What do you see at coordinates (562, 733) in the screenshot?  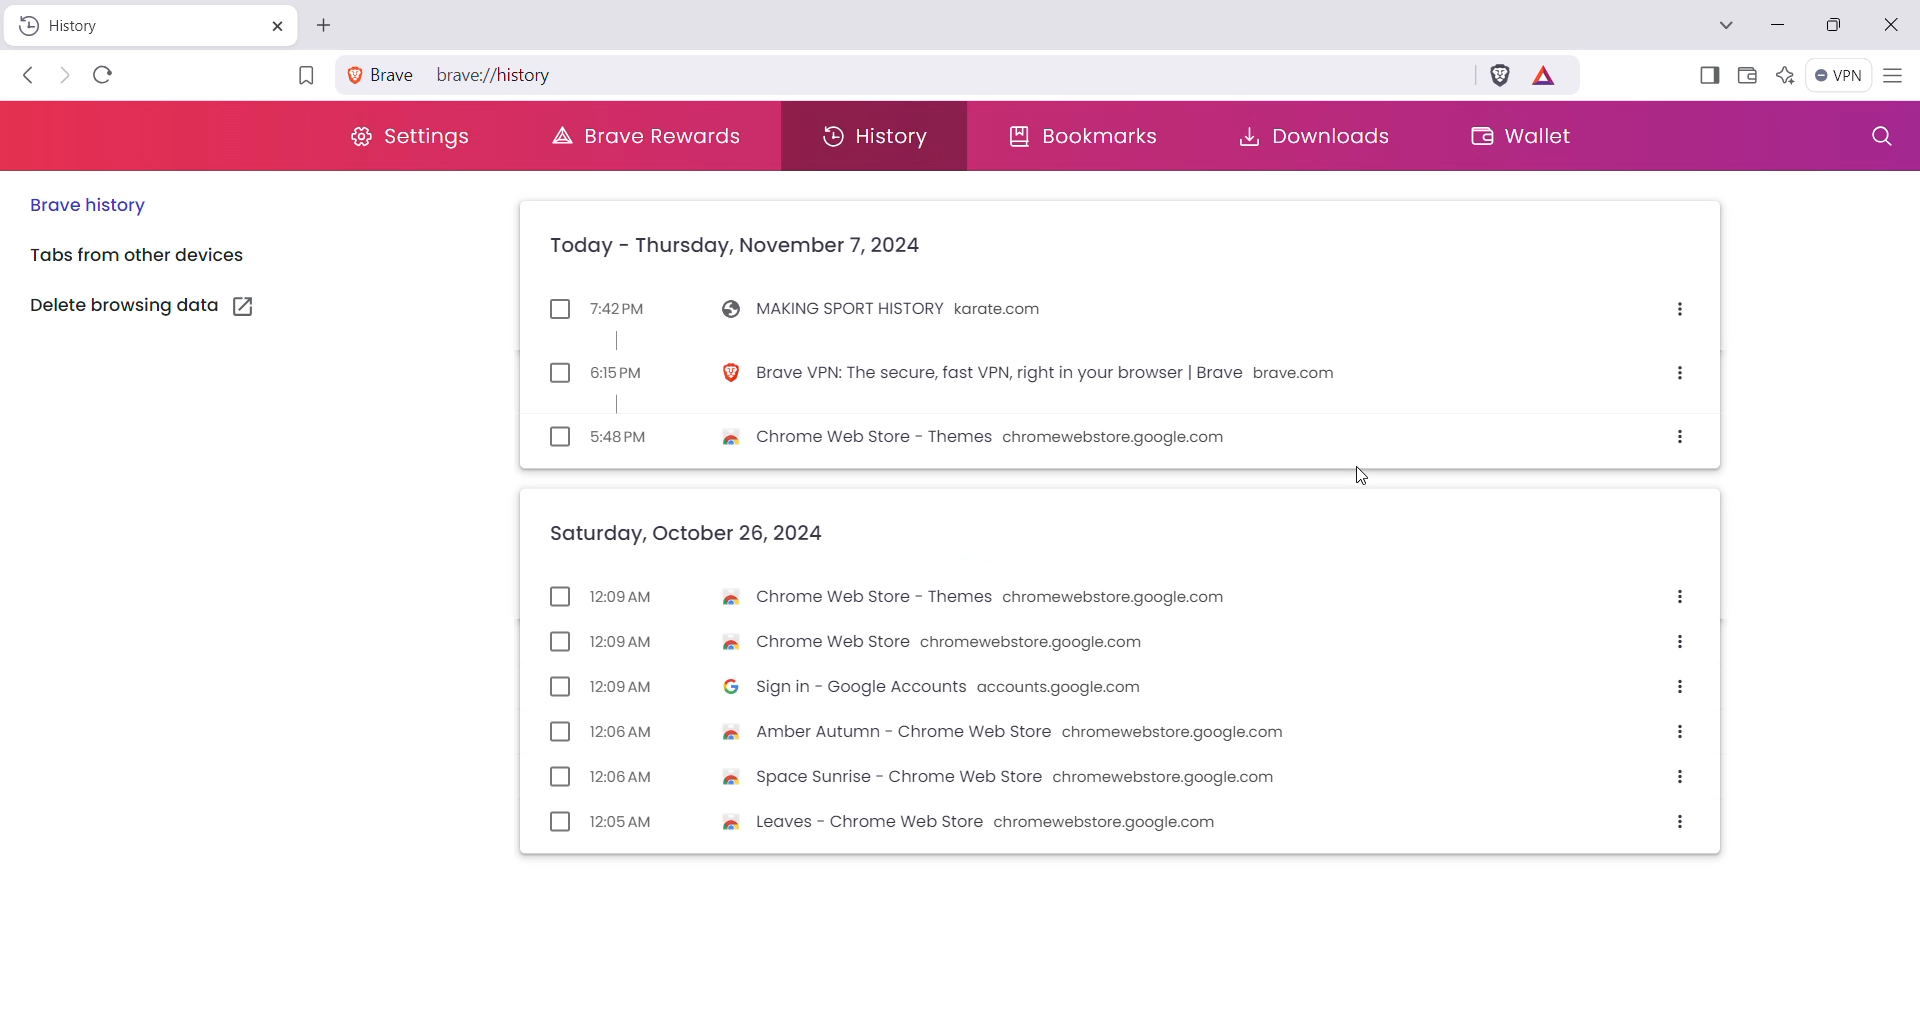 I see `checkbox` at bounding box center [562, 733].